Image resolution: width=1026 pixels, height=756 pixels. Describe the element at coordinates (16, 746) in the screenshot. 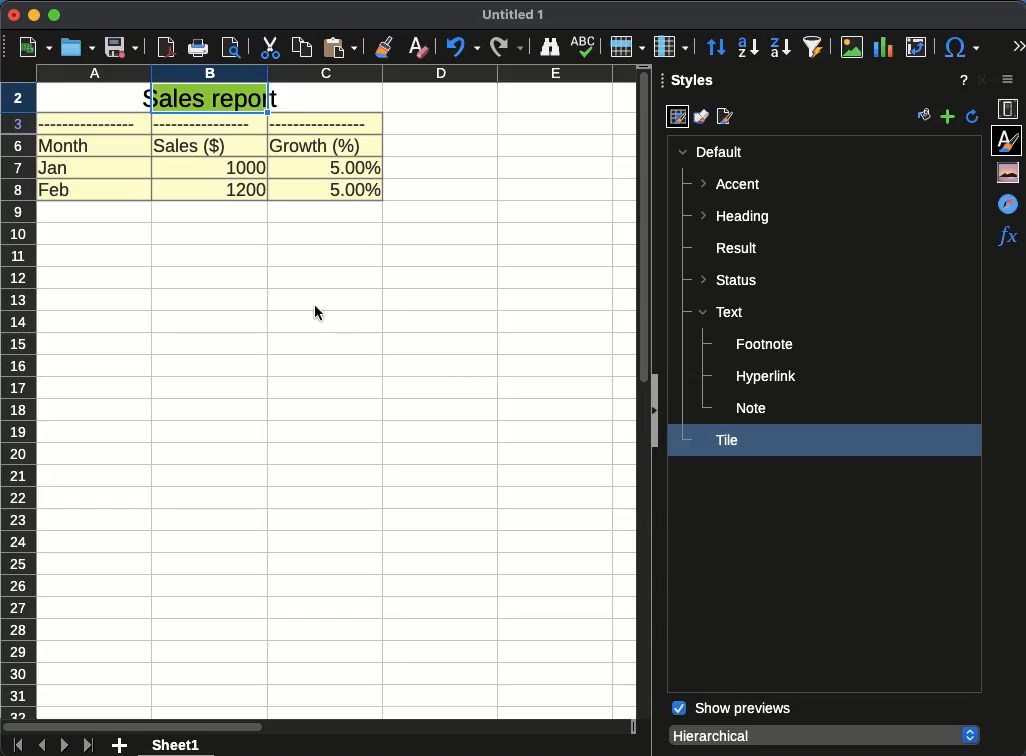

I see `first sheet` at that location.